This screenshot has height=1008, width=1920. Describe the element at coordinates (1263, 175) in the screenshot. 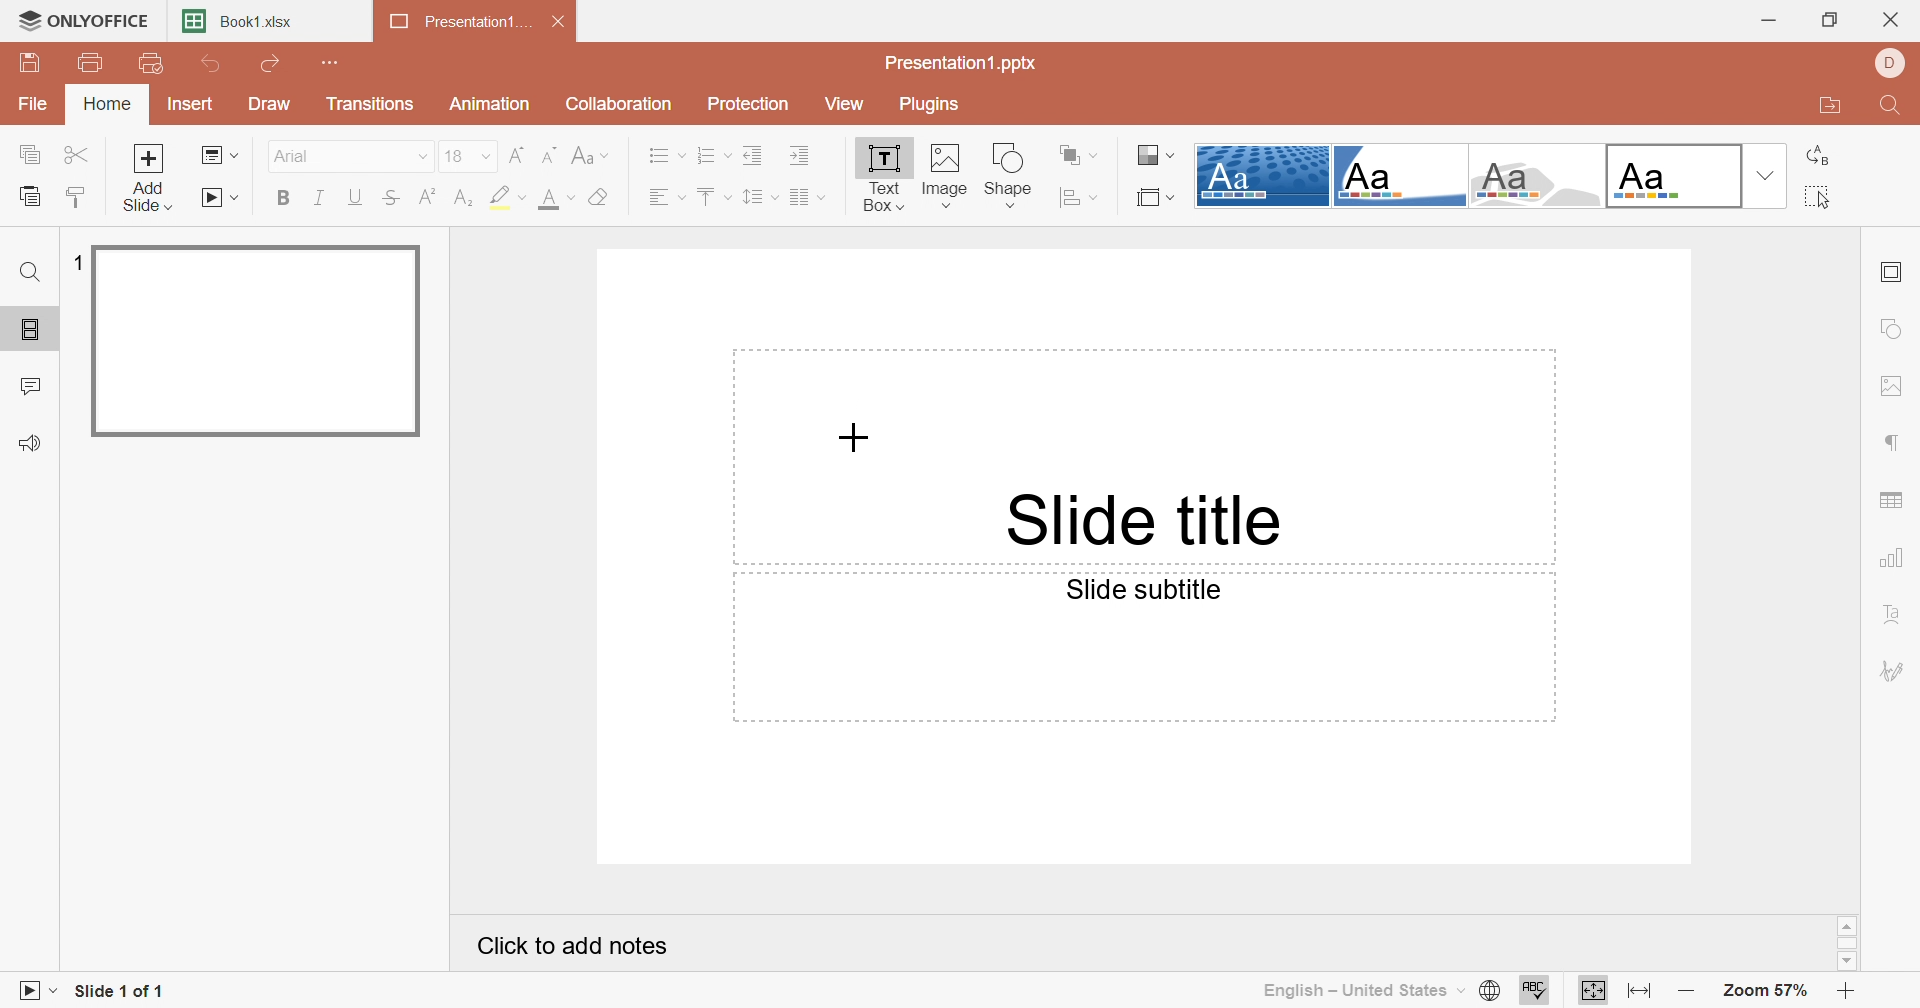

I see `Dotted` at that location.